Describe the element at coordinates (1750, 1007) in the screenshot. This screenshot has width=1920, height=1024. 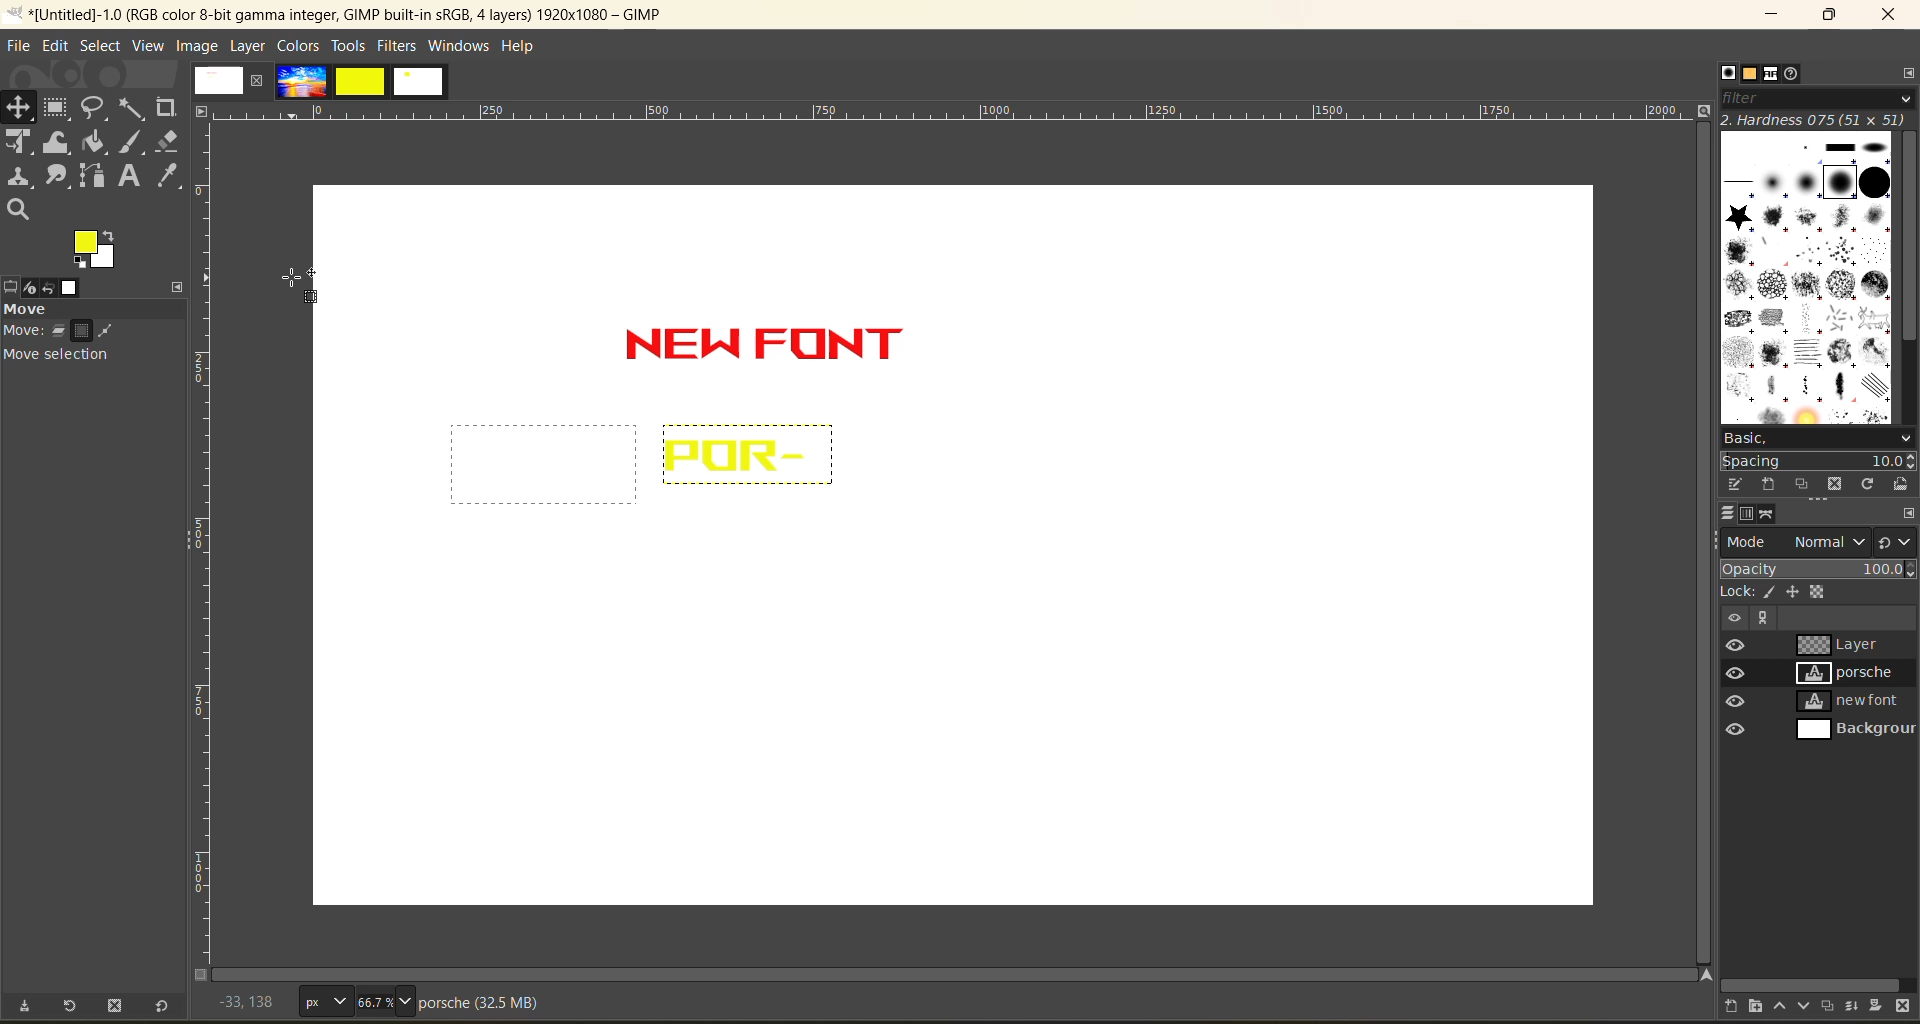
I see `create a new layer group` at that location.